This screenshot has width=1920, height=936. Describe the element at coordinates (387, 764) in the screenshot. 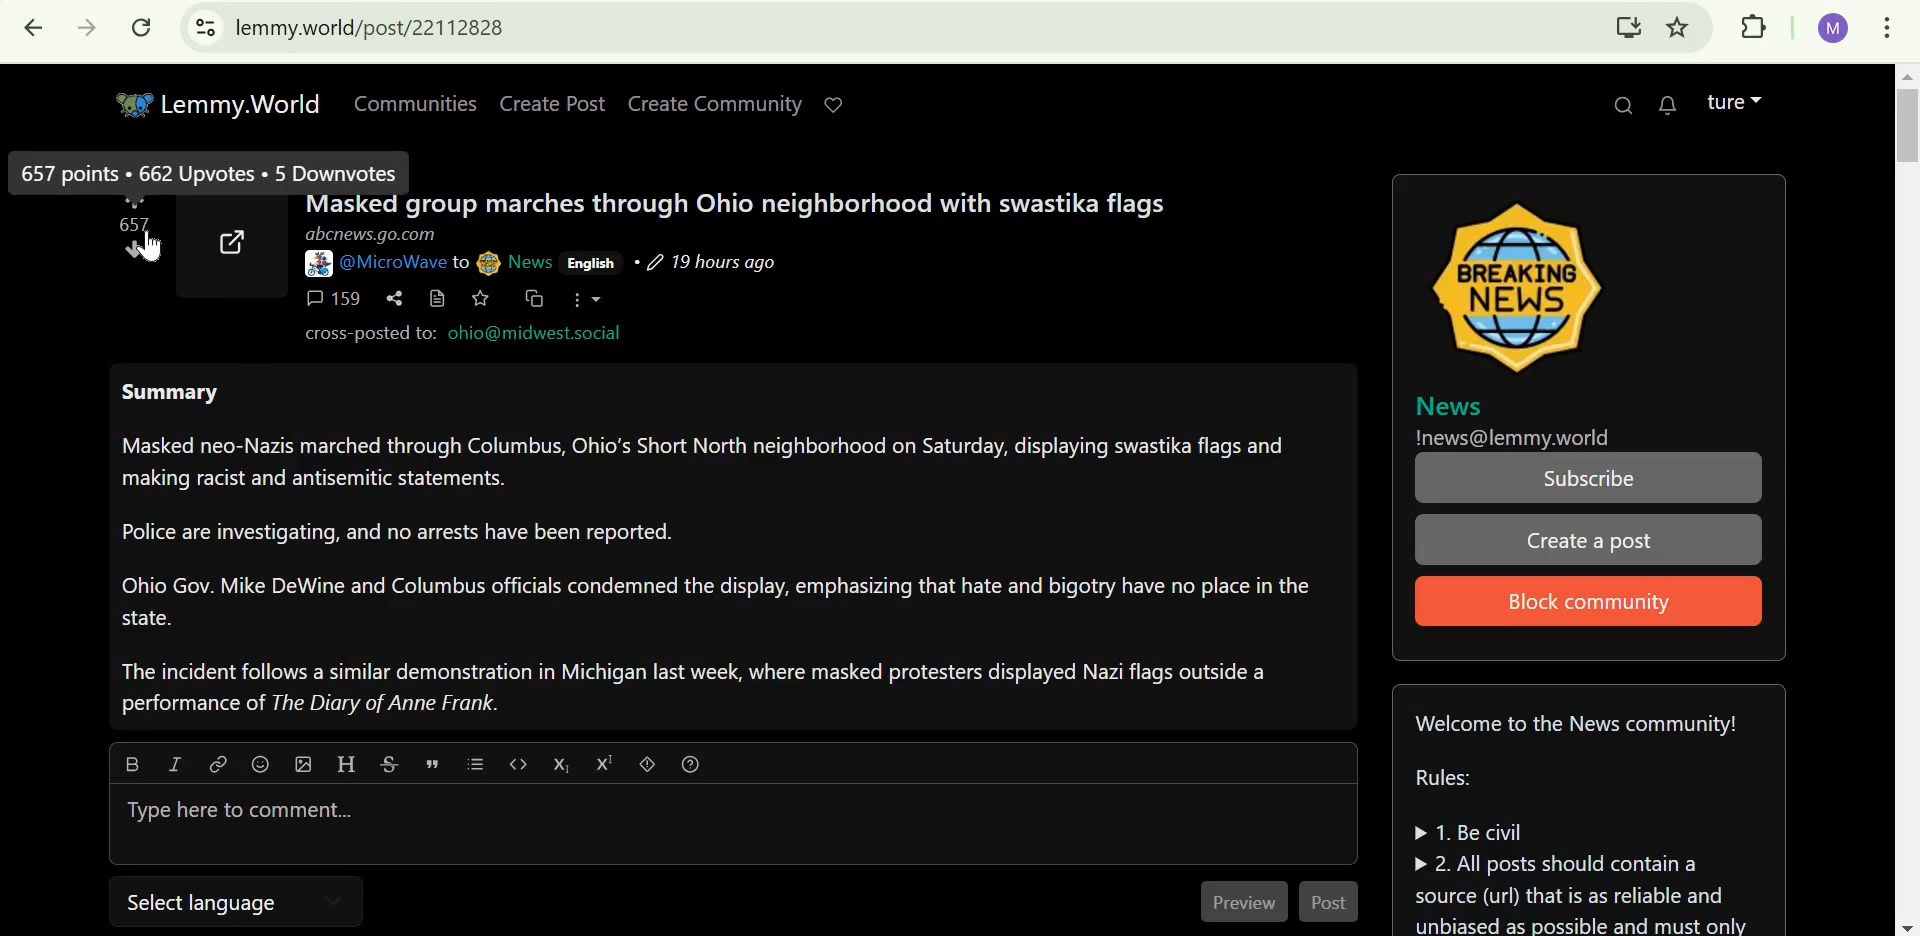

I see `strikethrough` at that location.